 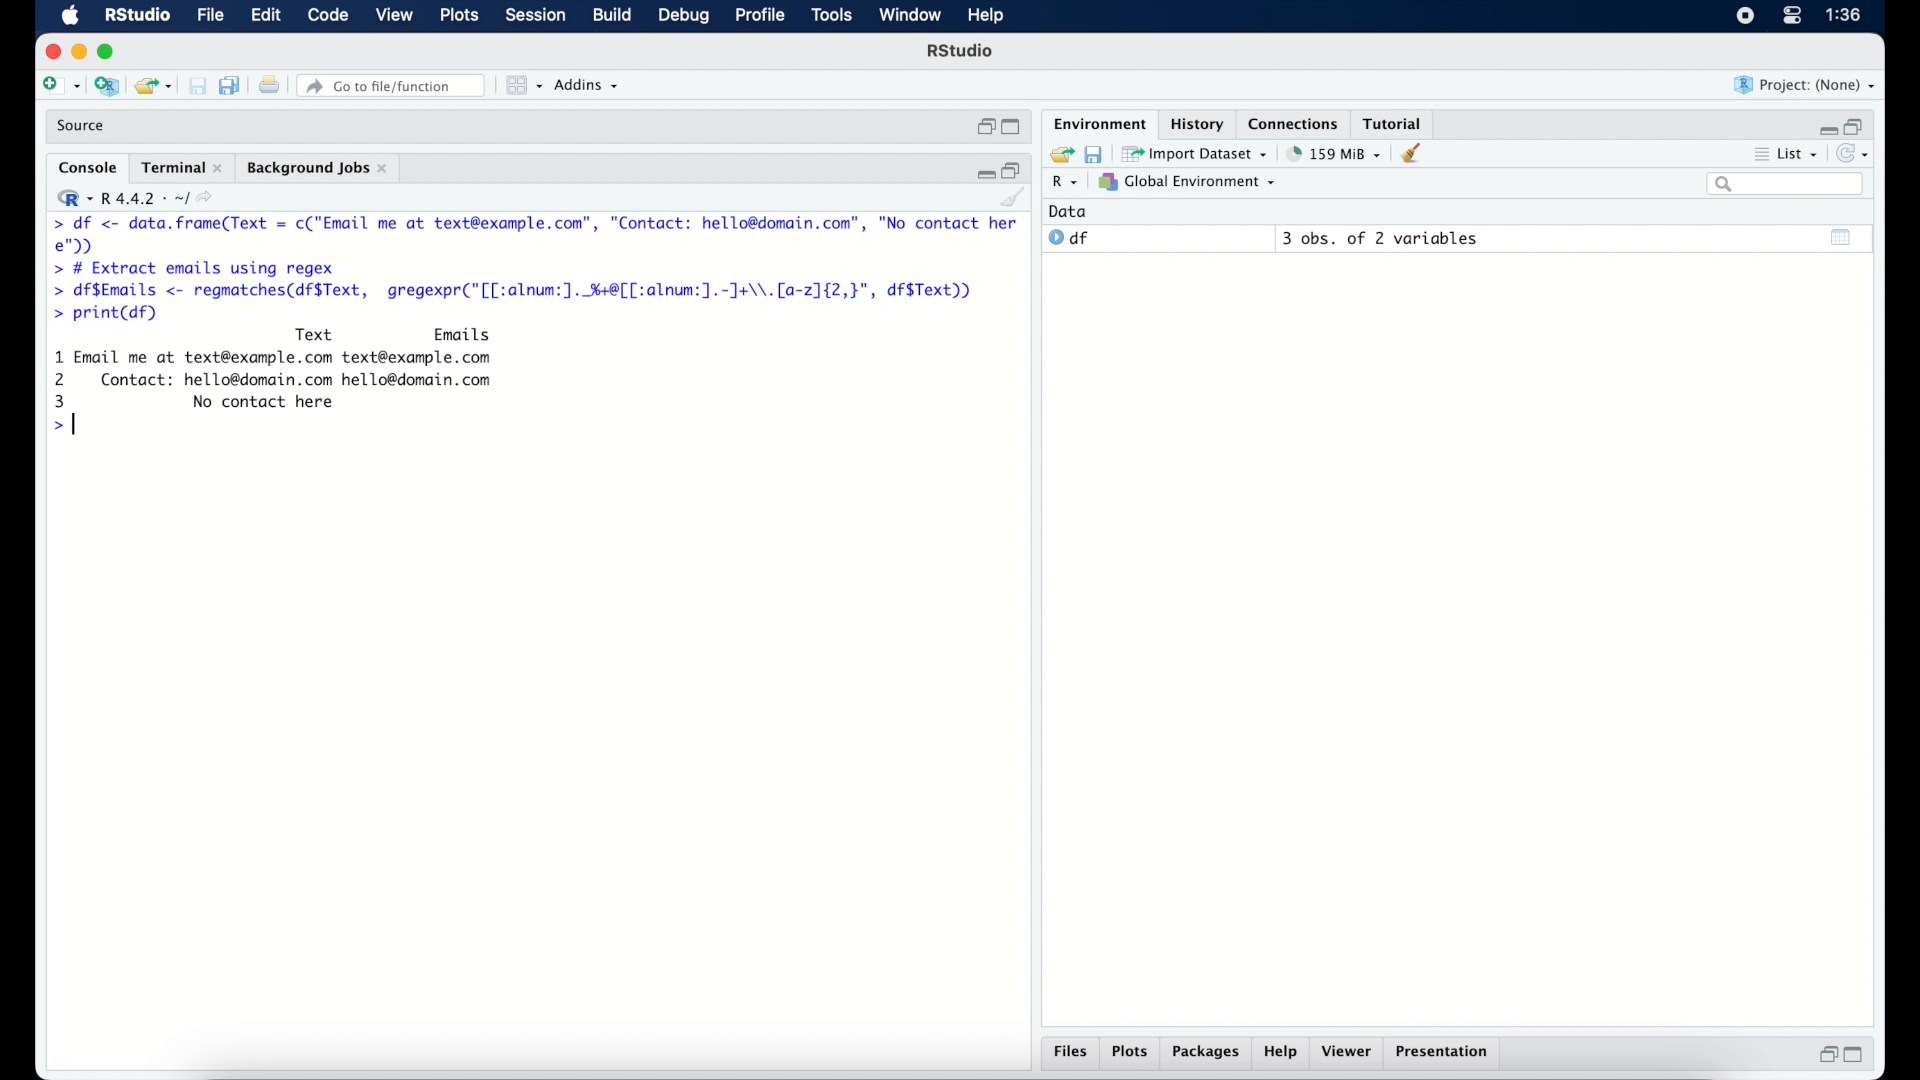 What do you see at coordinates (1068, 1051) in the screenshot?
I see `files` at bounding box center [1068, 1051].